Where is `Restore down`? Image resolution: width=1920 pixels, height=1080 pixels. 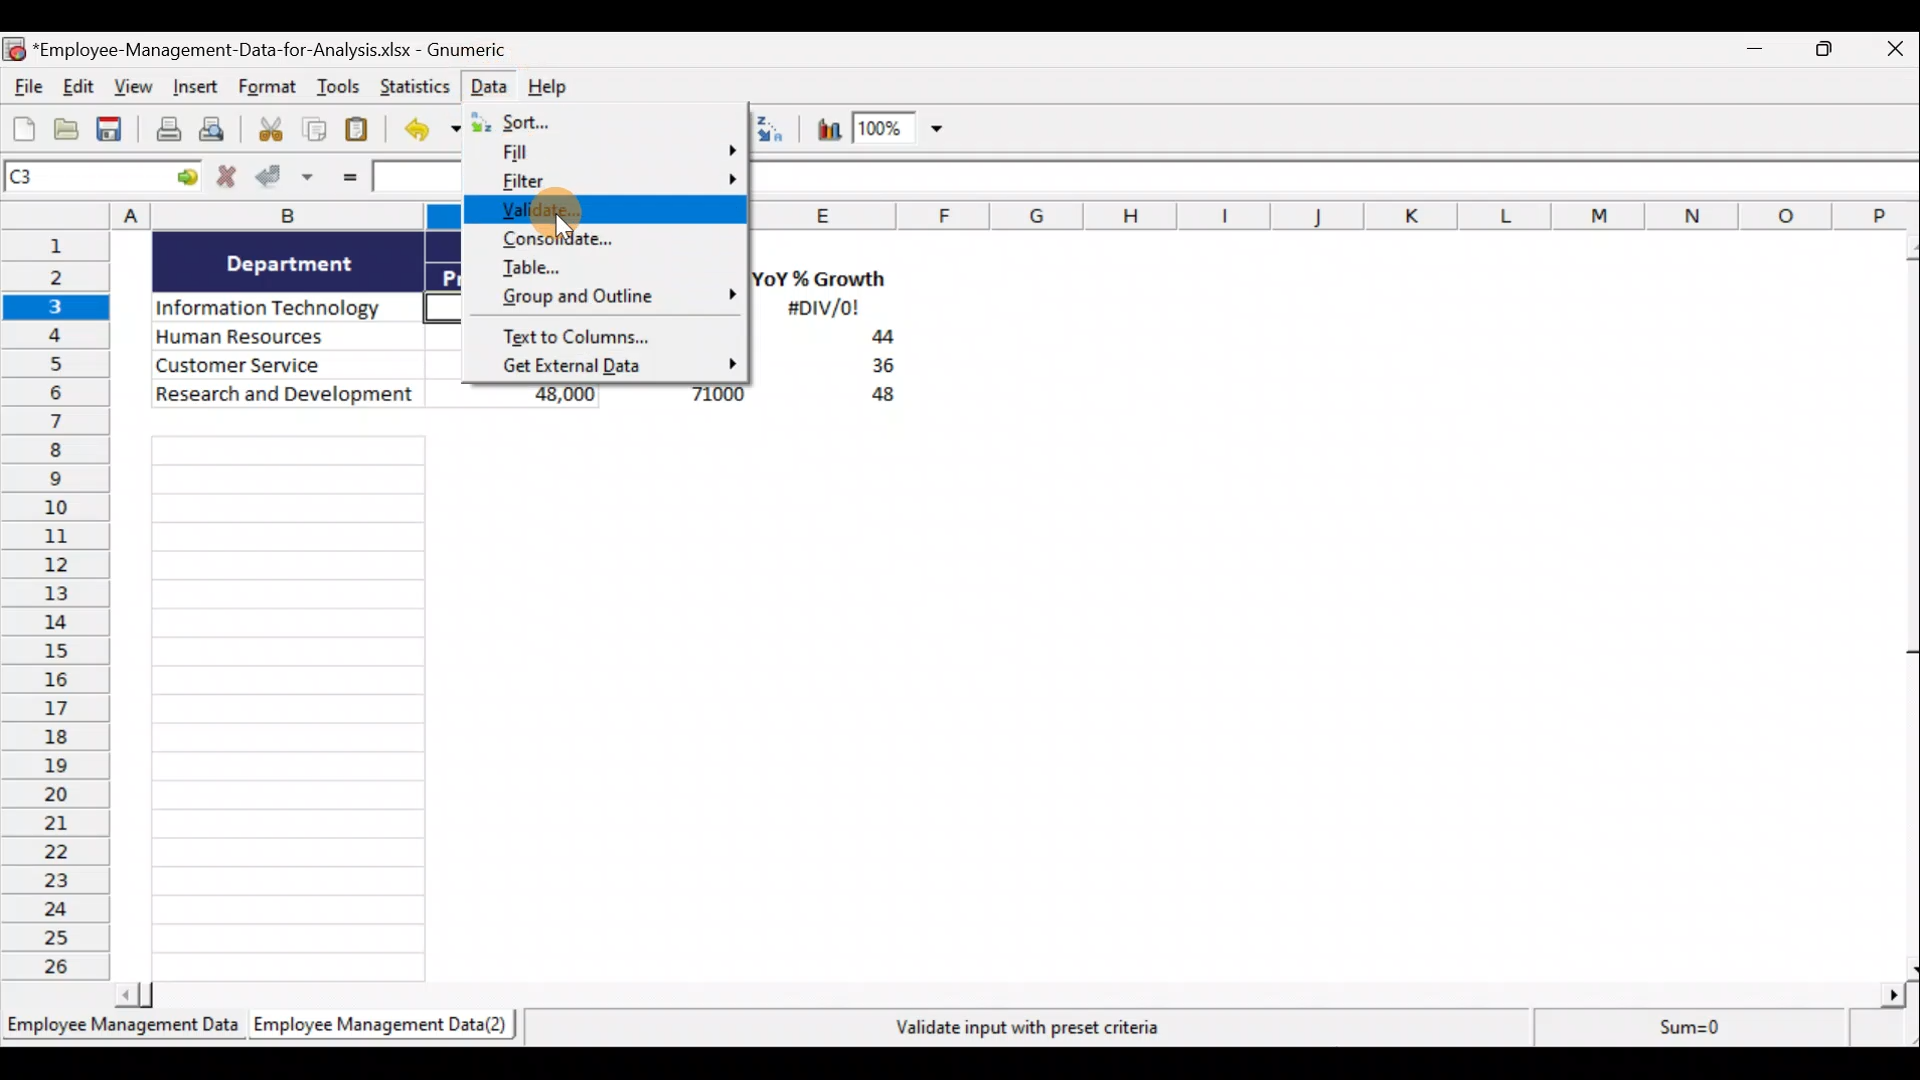
Restore down is located at coordinates (1826, 54).